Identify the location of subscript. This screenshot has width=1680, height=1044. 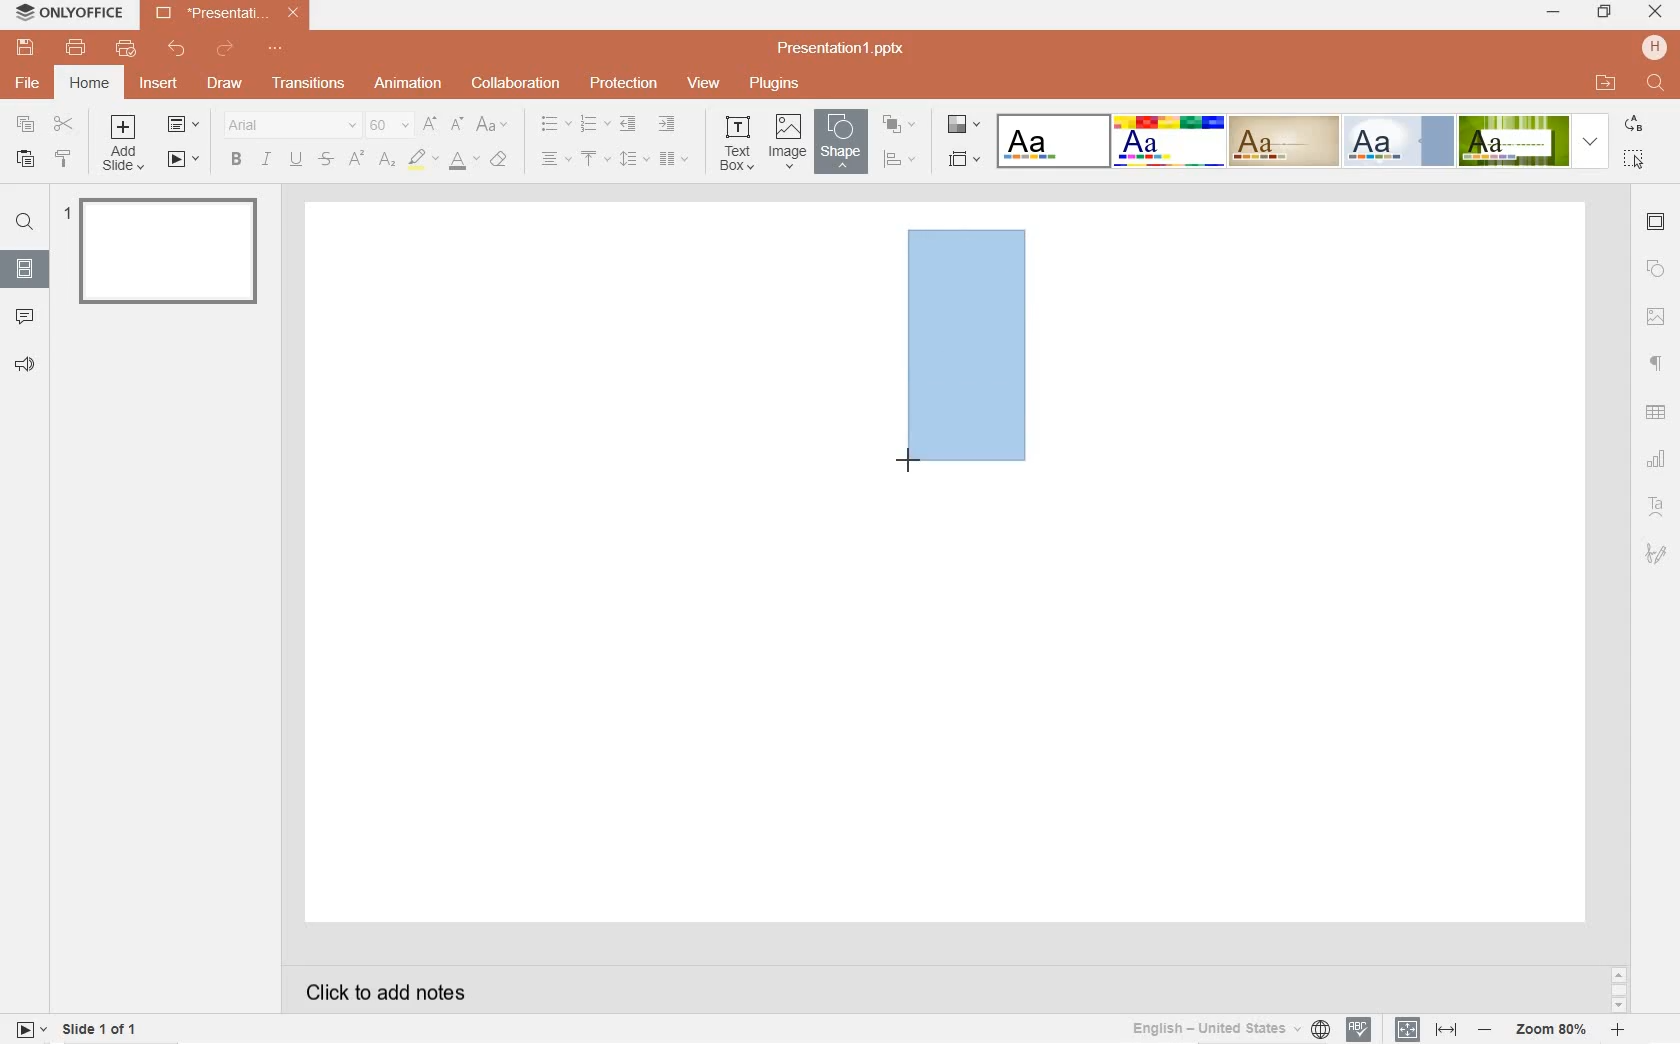
(388, 160).